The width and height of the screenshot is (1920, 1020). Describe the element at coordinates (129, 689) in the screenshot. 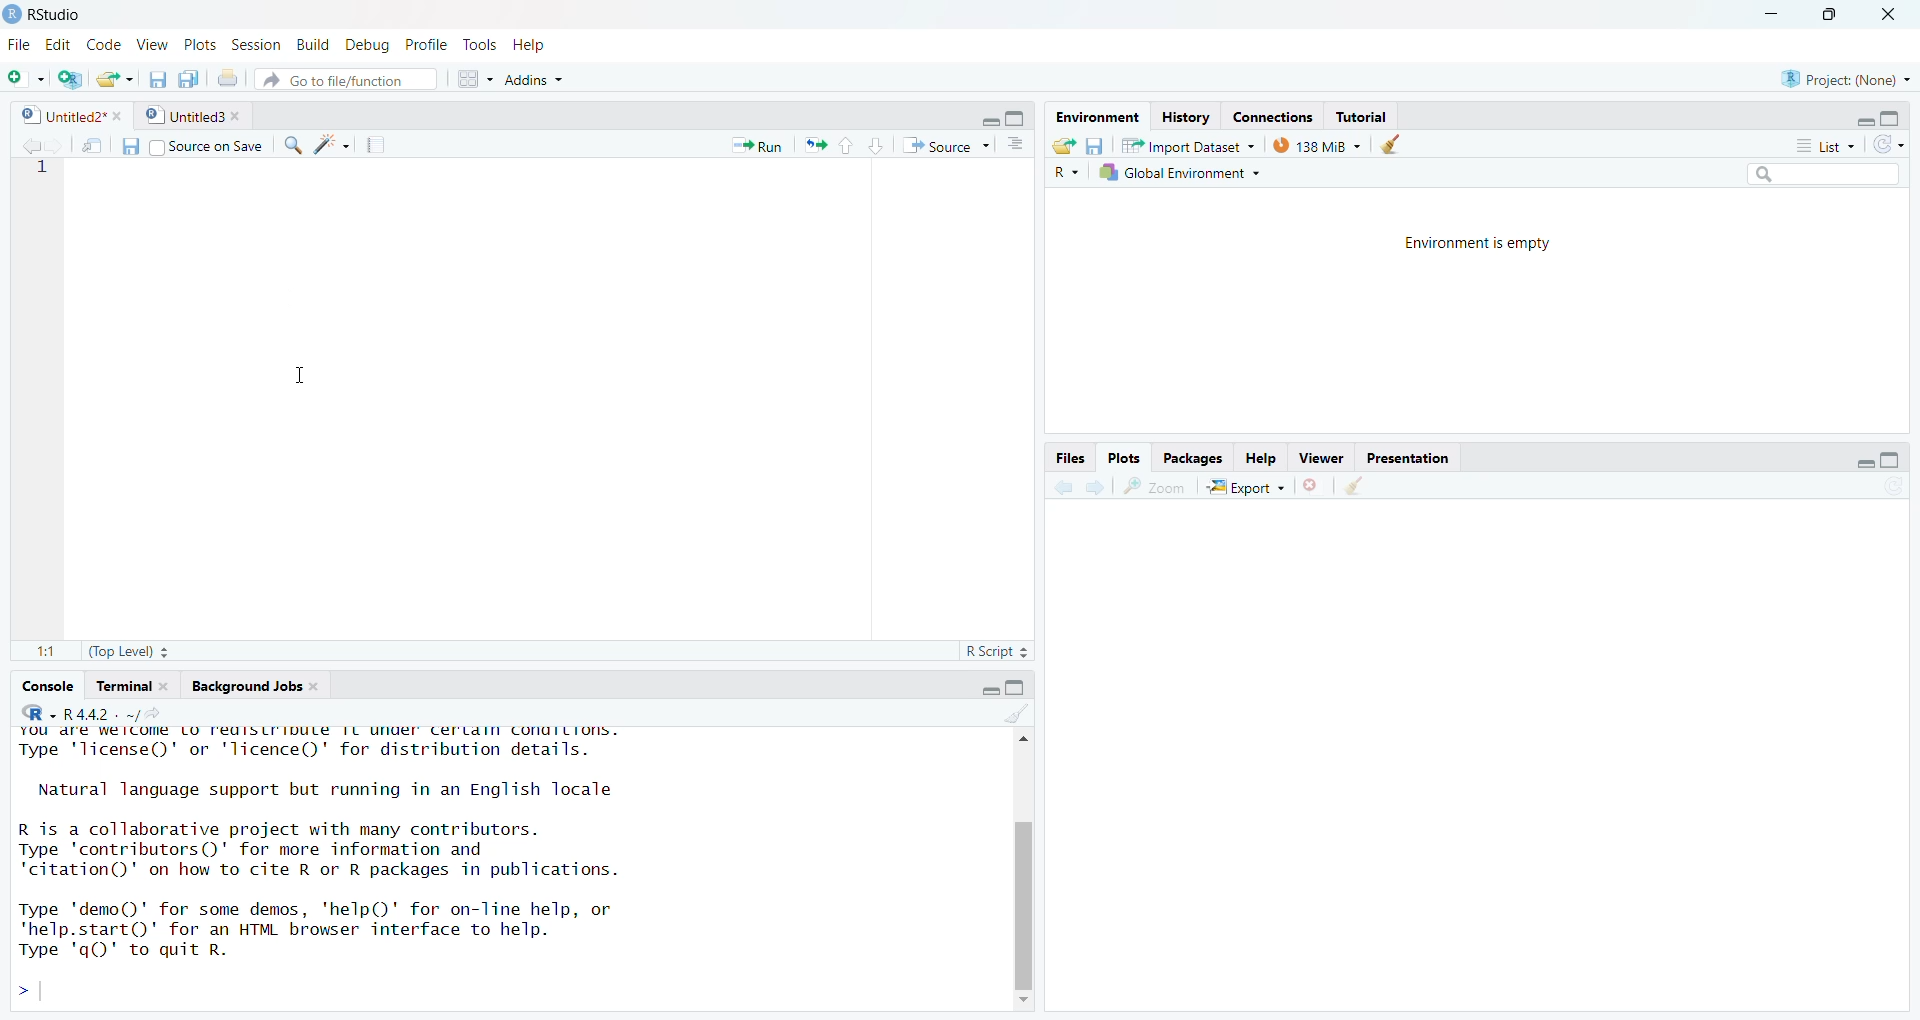

I see `Terminal` at that location.